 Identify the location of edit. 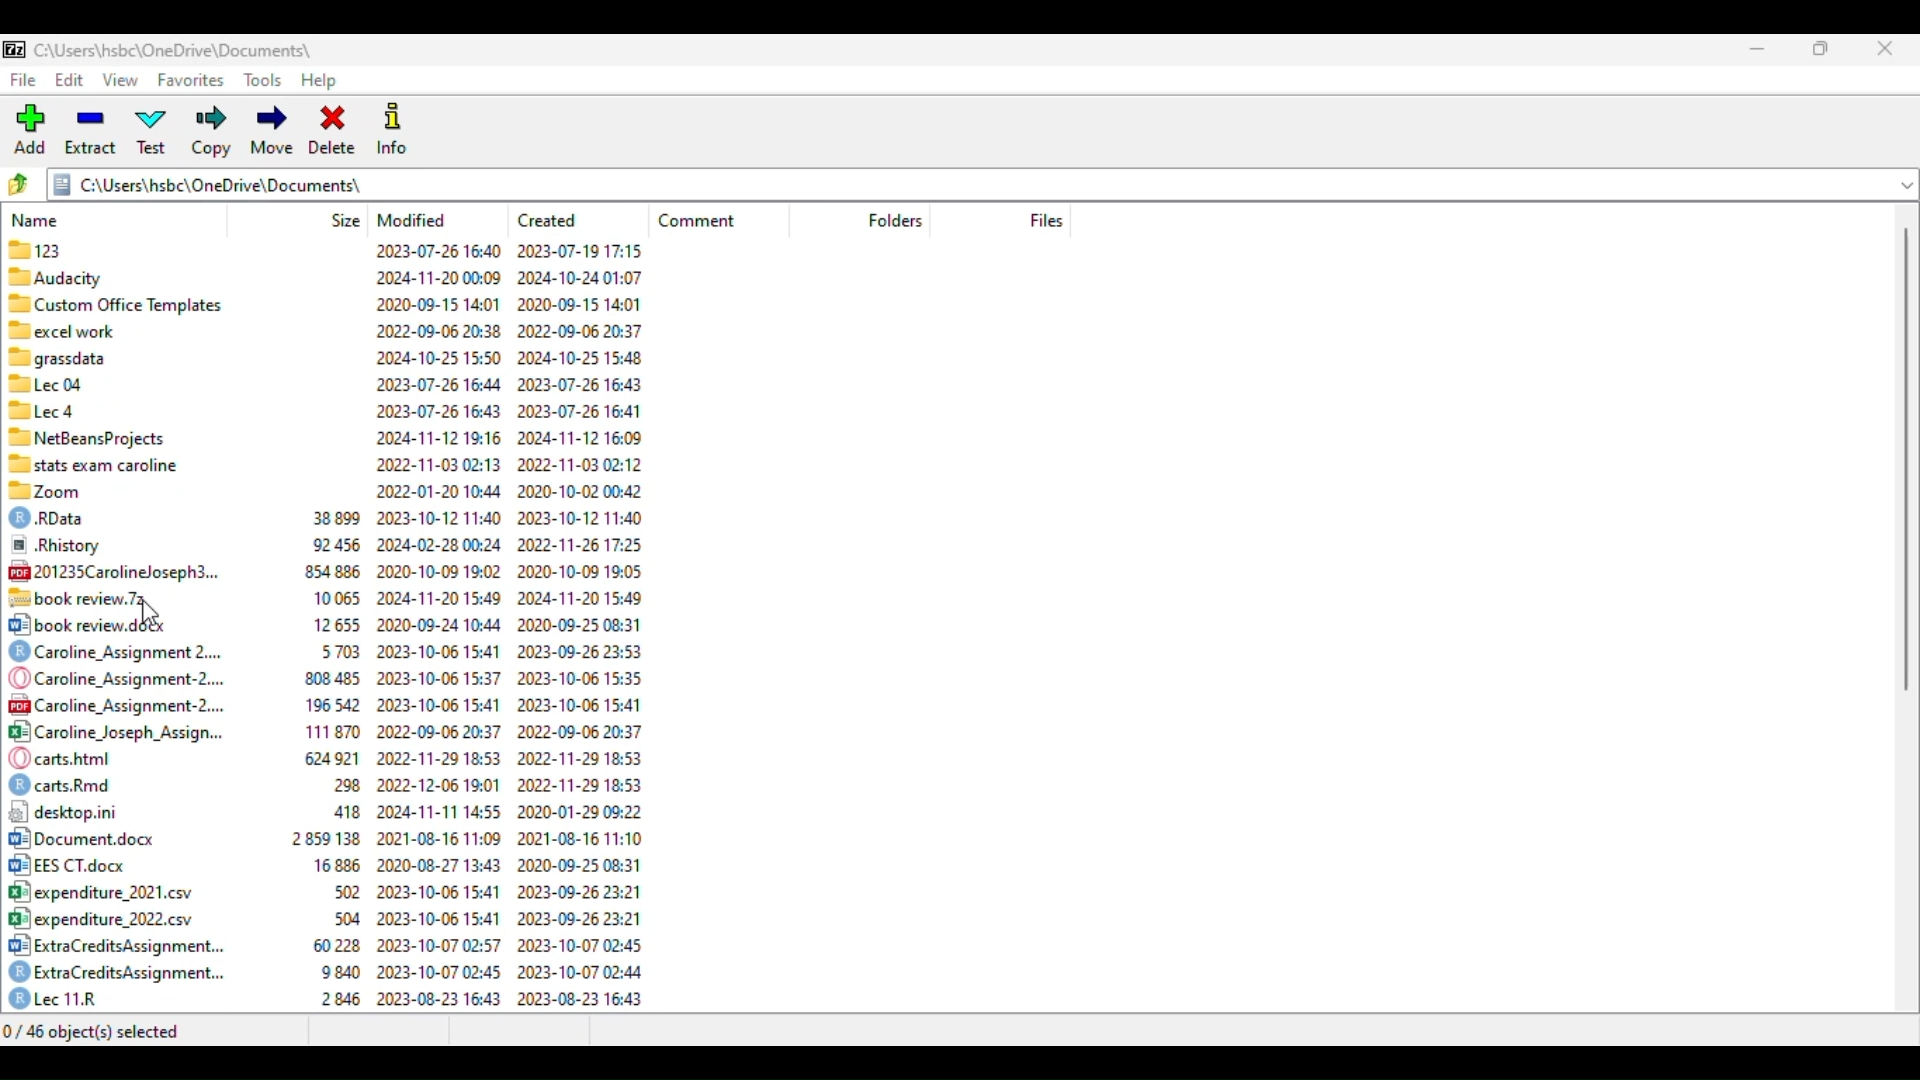
(71, 79).